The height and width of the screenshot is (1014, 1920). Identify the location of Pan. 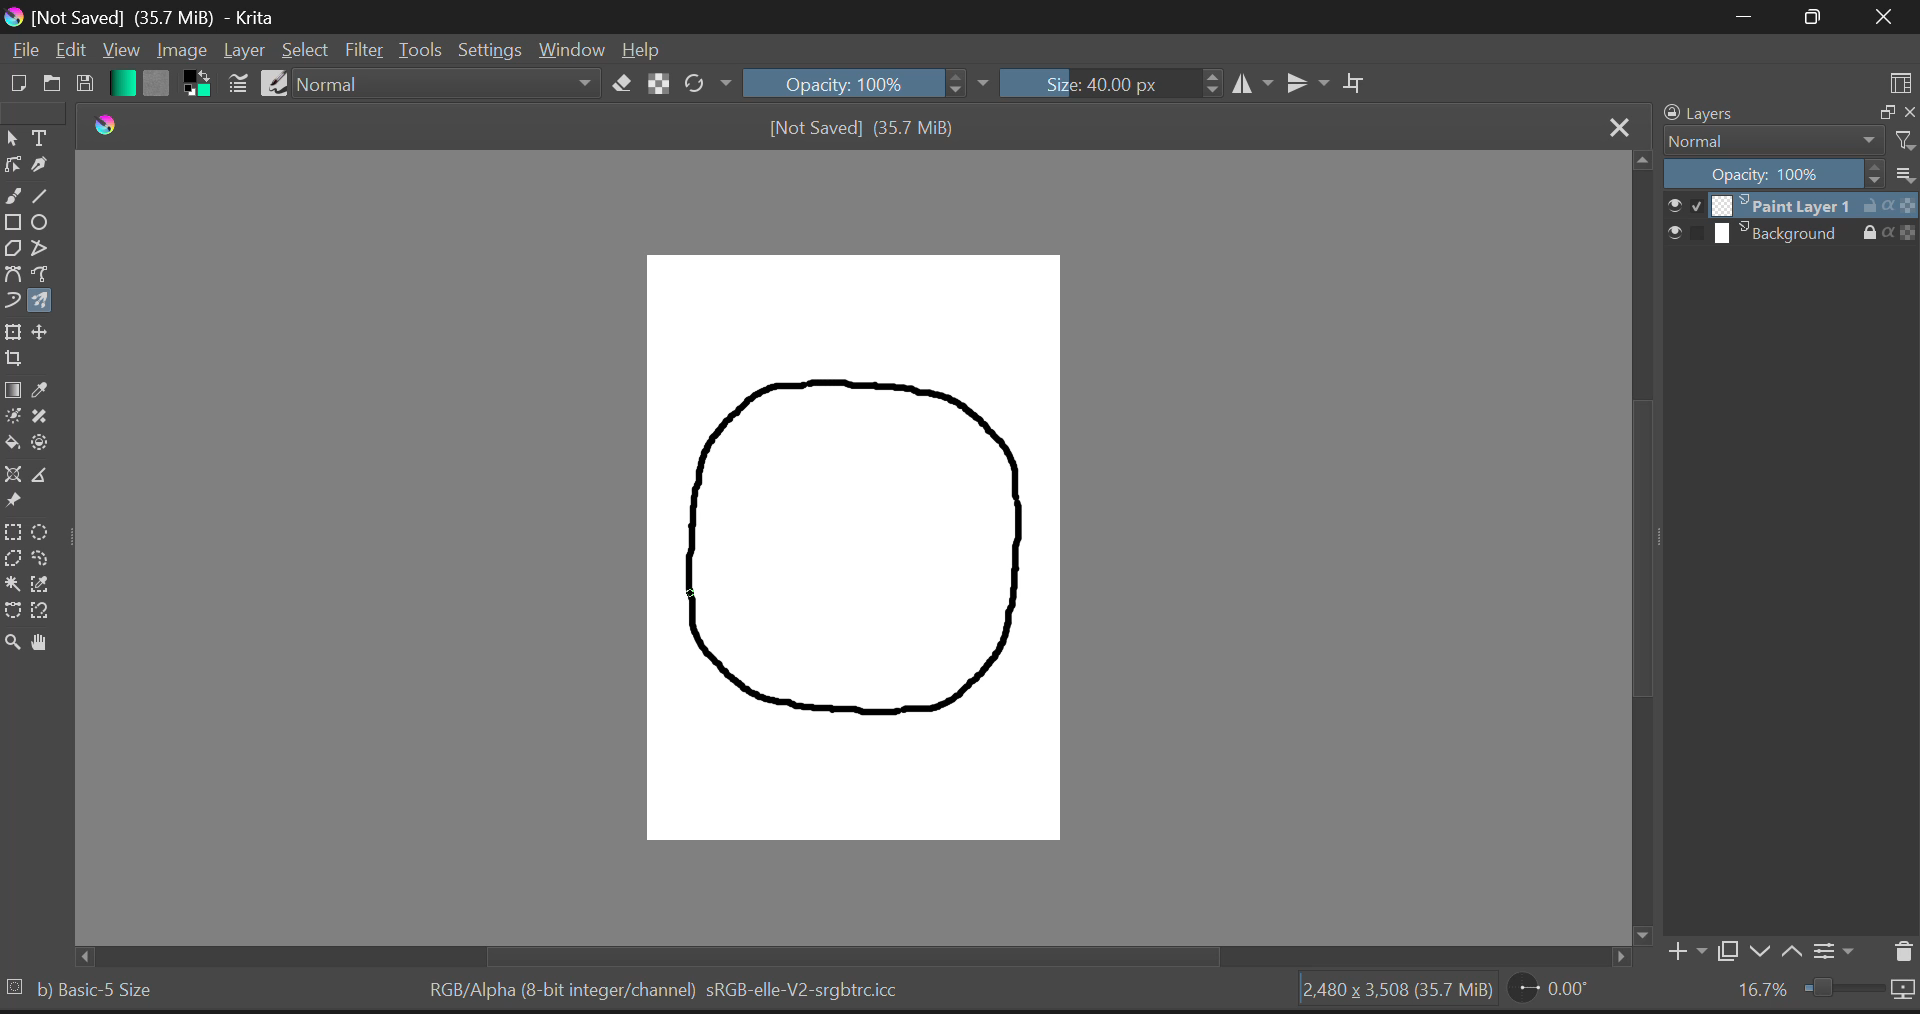
(44, 644).